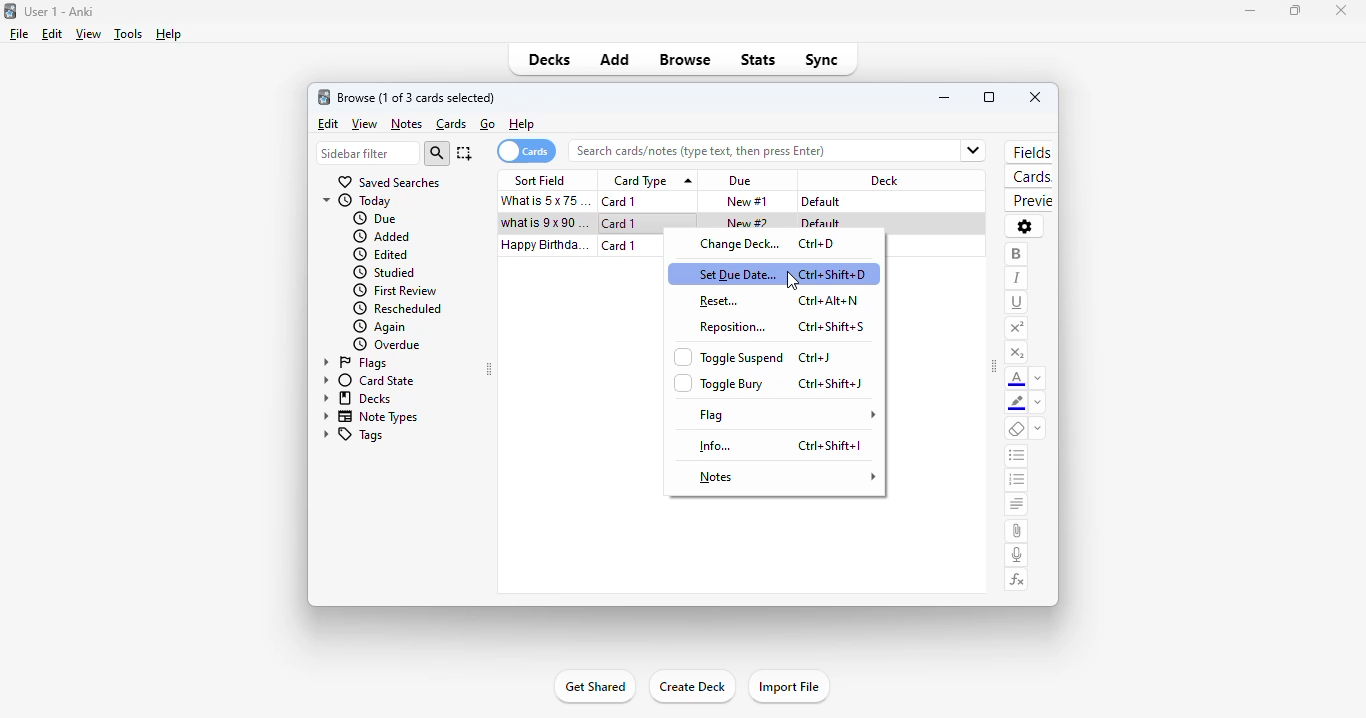  What do you see at coordinates (1040, 378) in the screenshot?
I see `change color` at bounding box center [1040, 378].